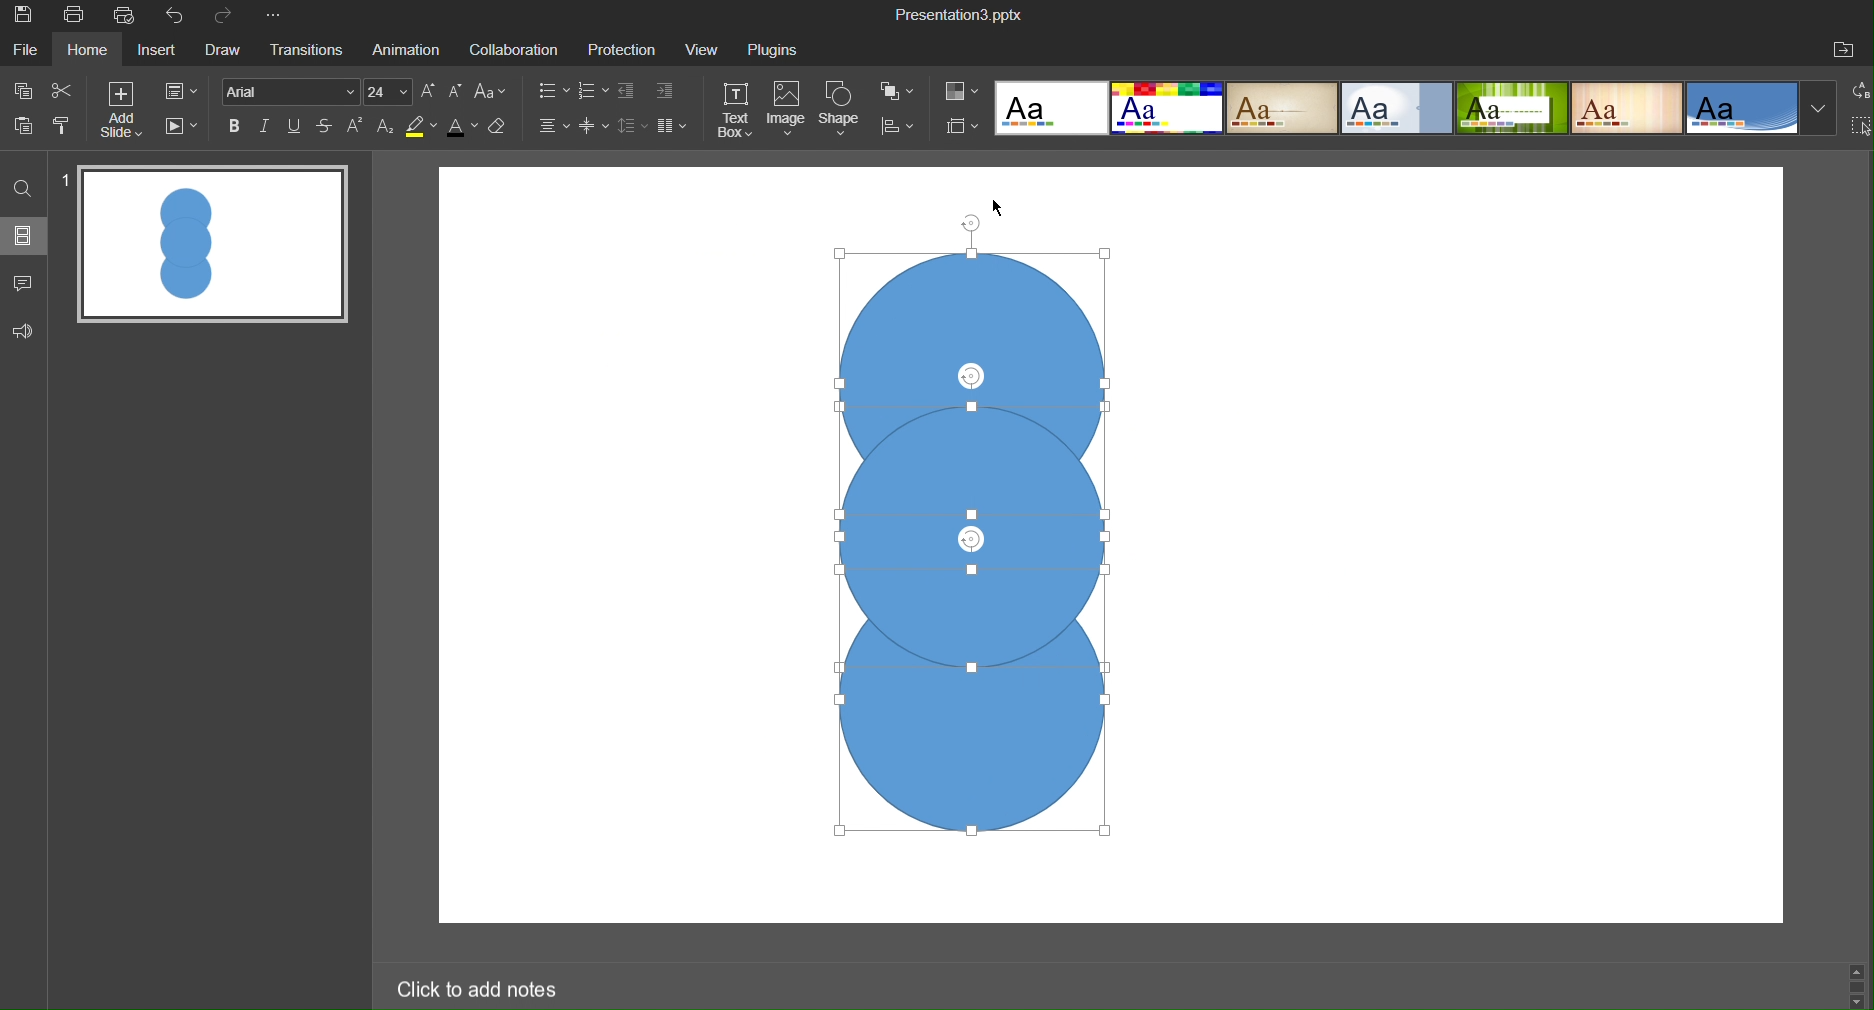  What do you see at coordinates (93, 51) in the screenshot?
I see `Home` at bounding box center [93, 51].